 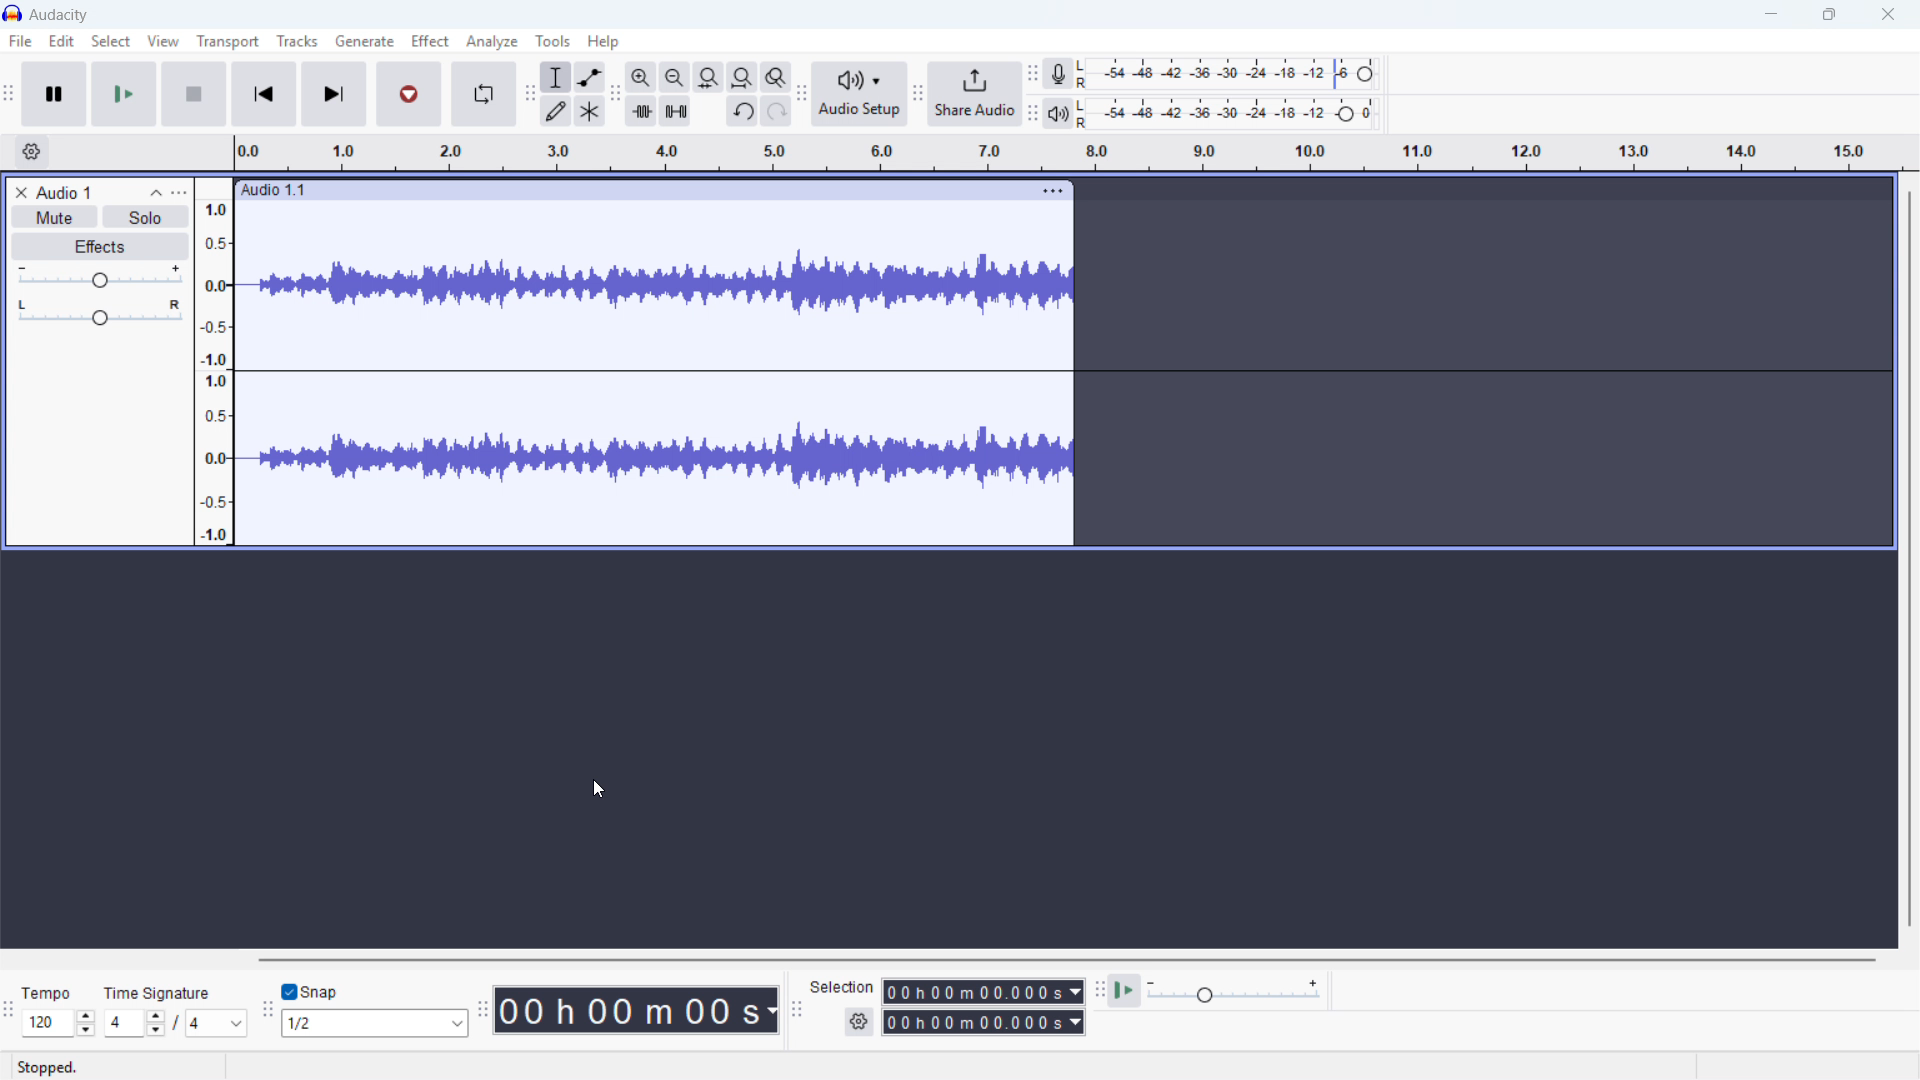 I want to click on Timeline settings , so click(x=29, y=152).